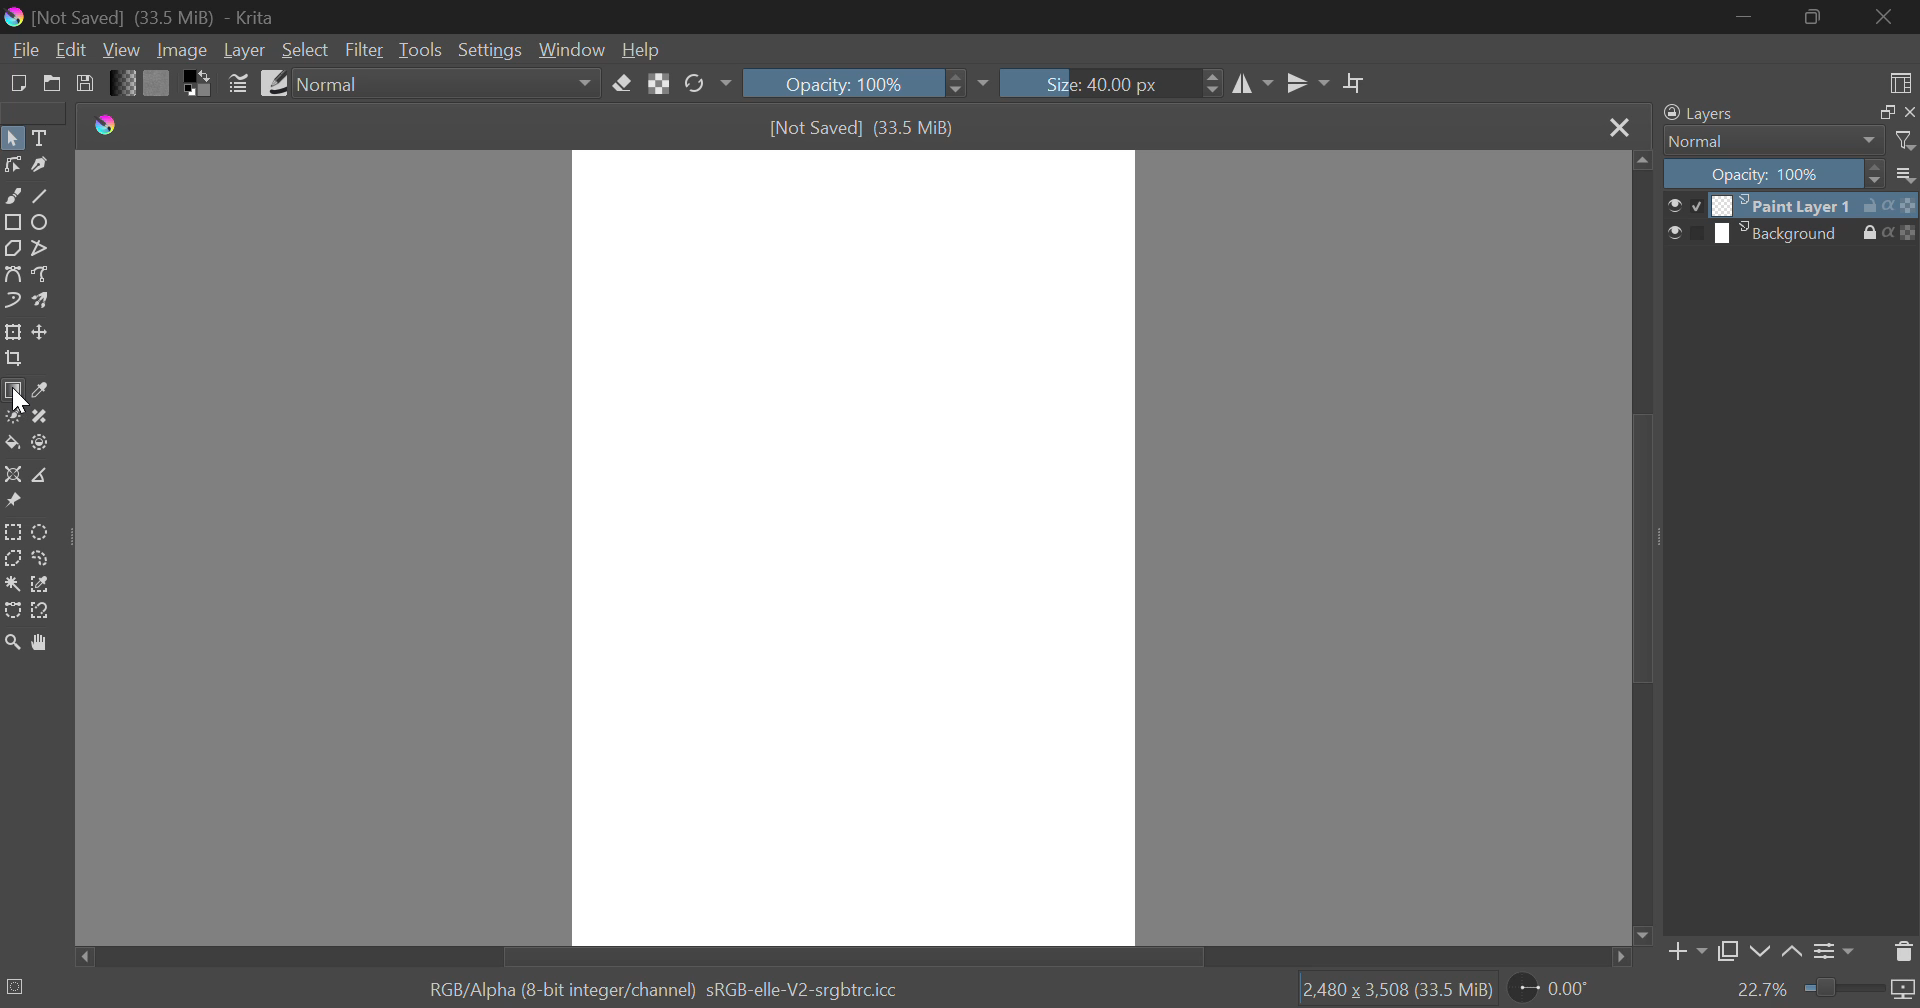 This screenshot has height=1008, width=1920. I want to click on Opacity 100%, so click(1771, 174).